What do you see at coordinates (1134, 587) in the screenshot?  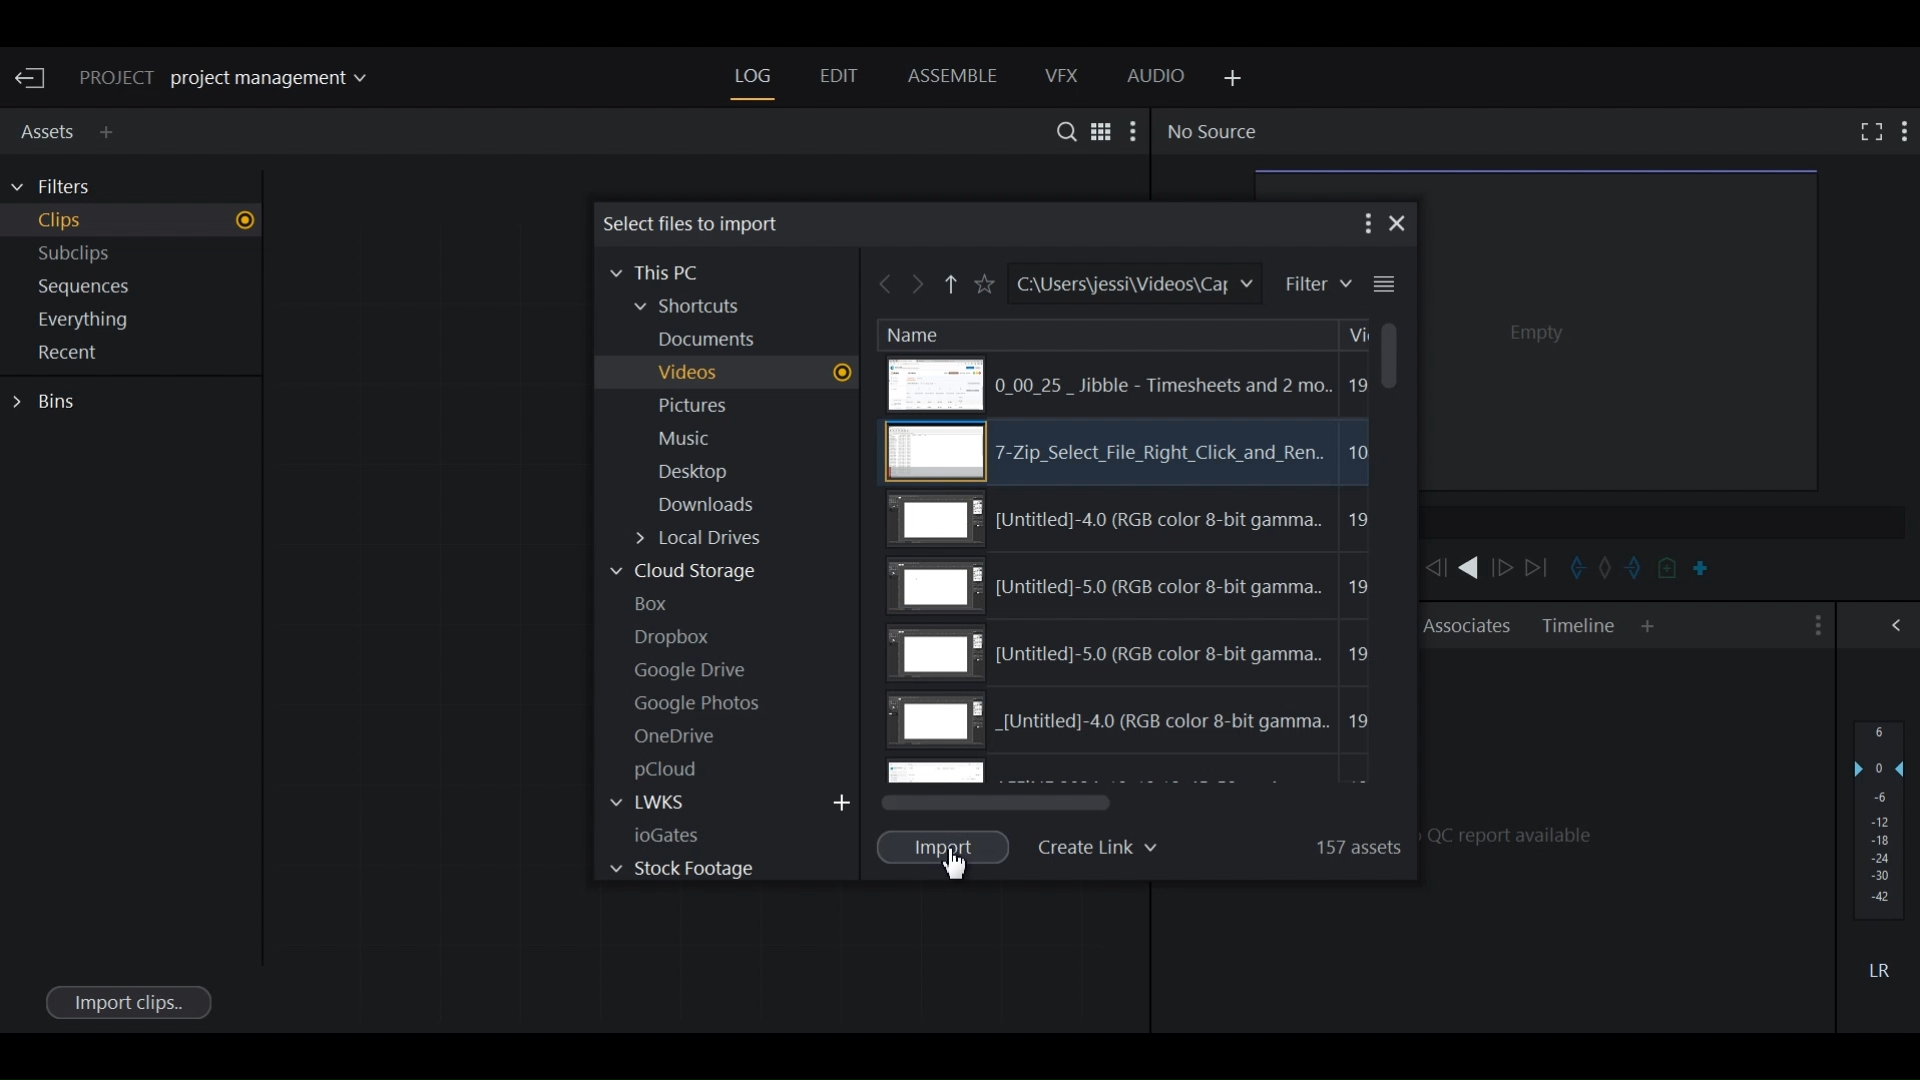 I see `RGB color` at bounding box center [1134, 587].